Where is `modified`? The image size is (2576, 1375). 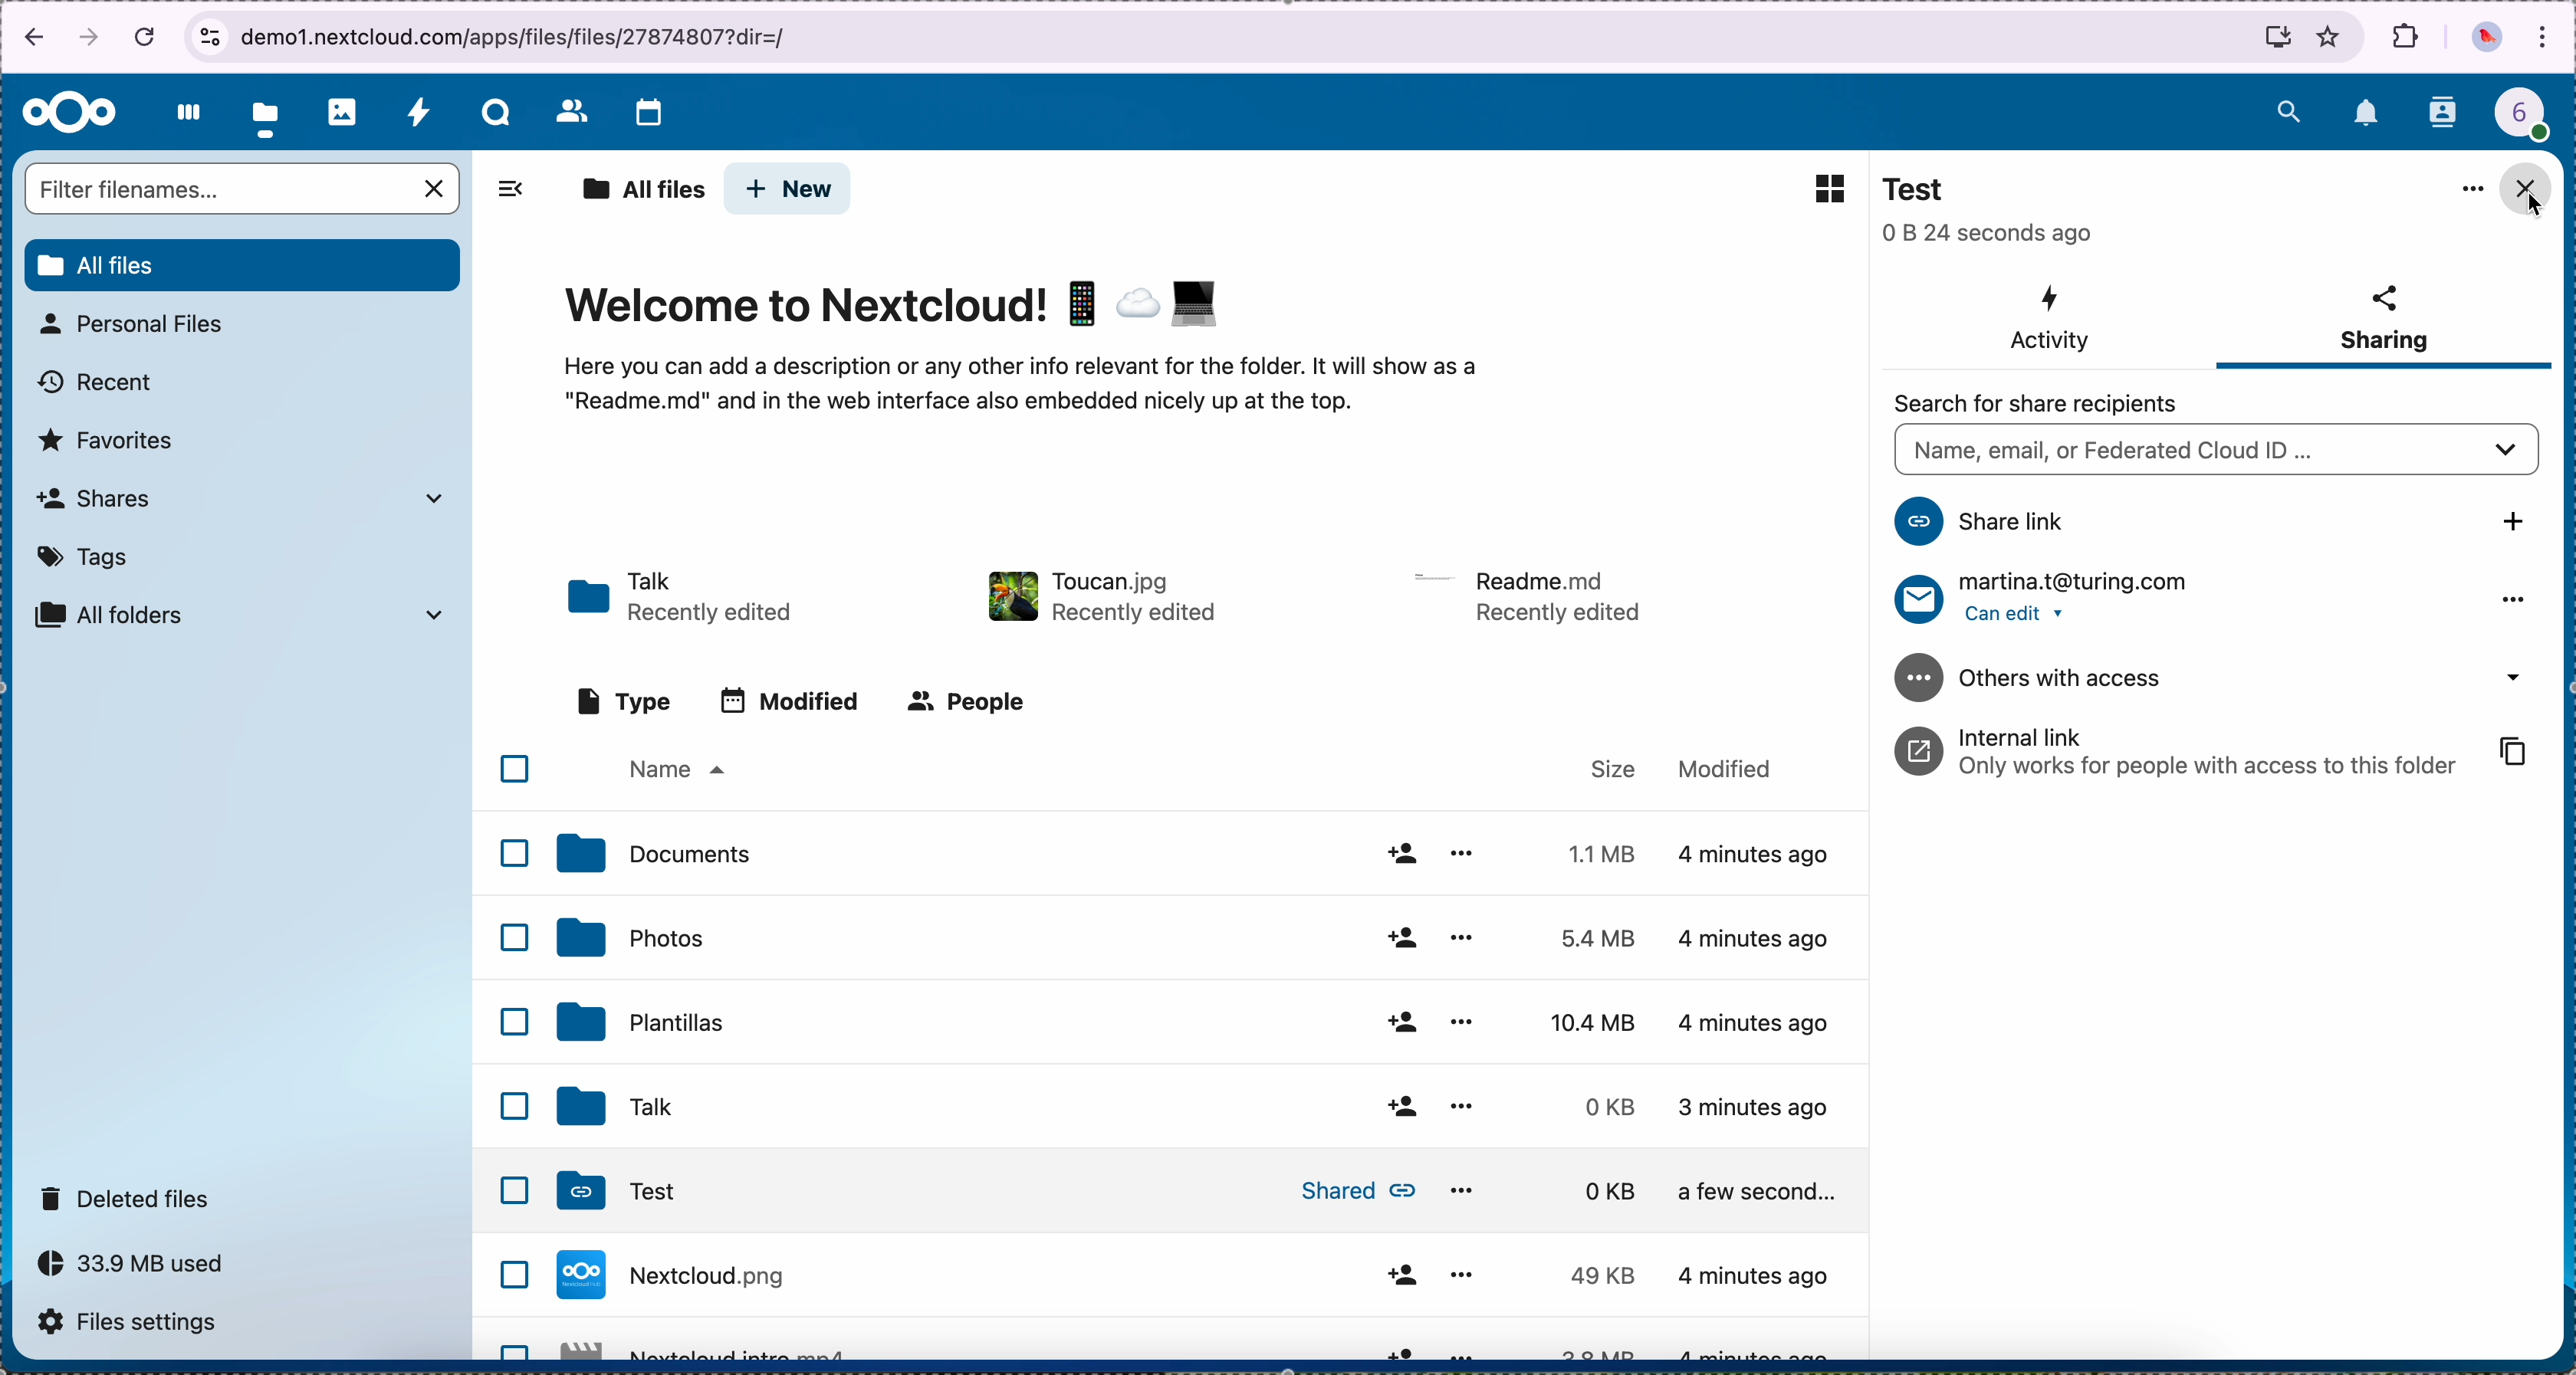 modified is located at coordinates (1737, 771).